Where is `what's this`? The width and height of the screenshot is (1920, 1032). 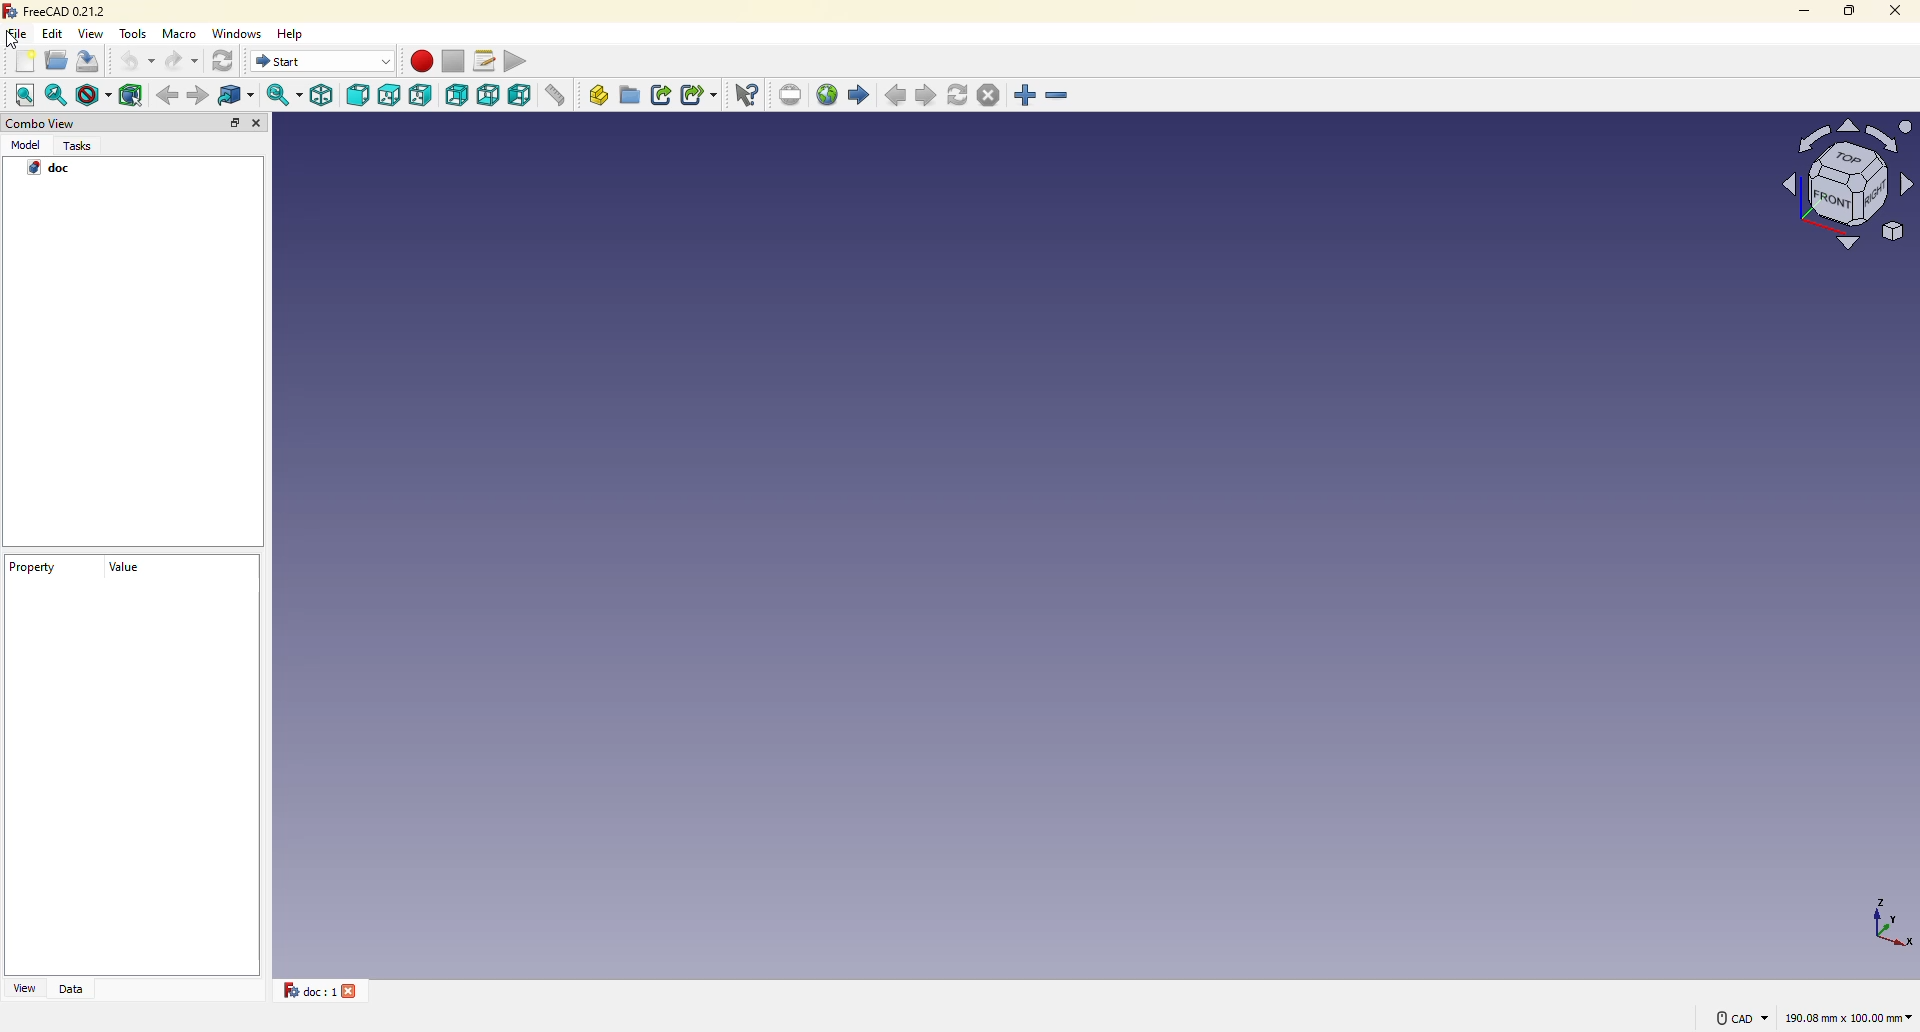 what's this is located at coordinates (749, 94).